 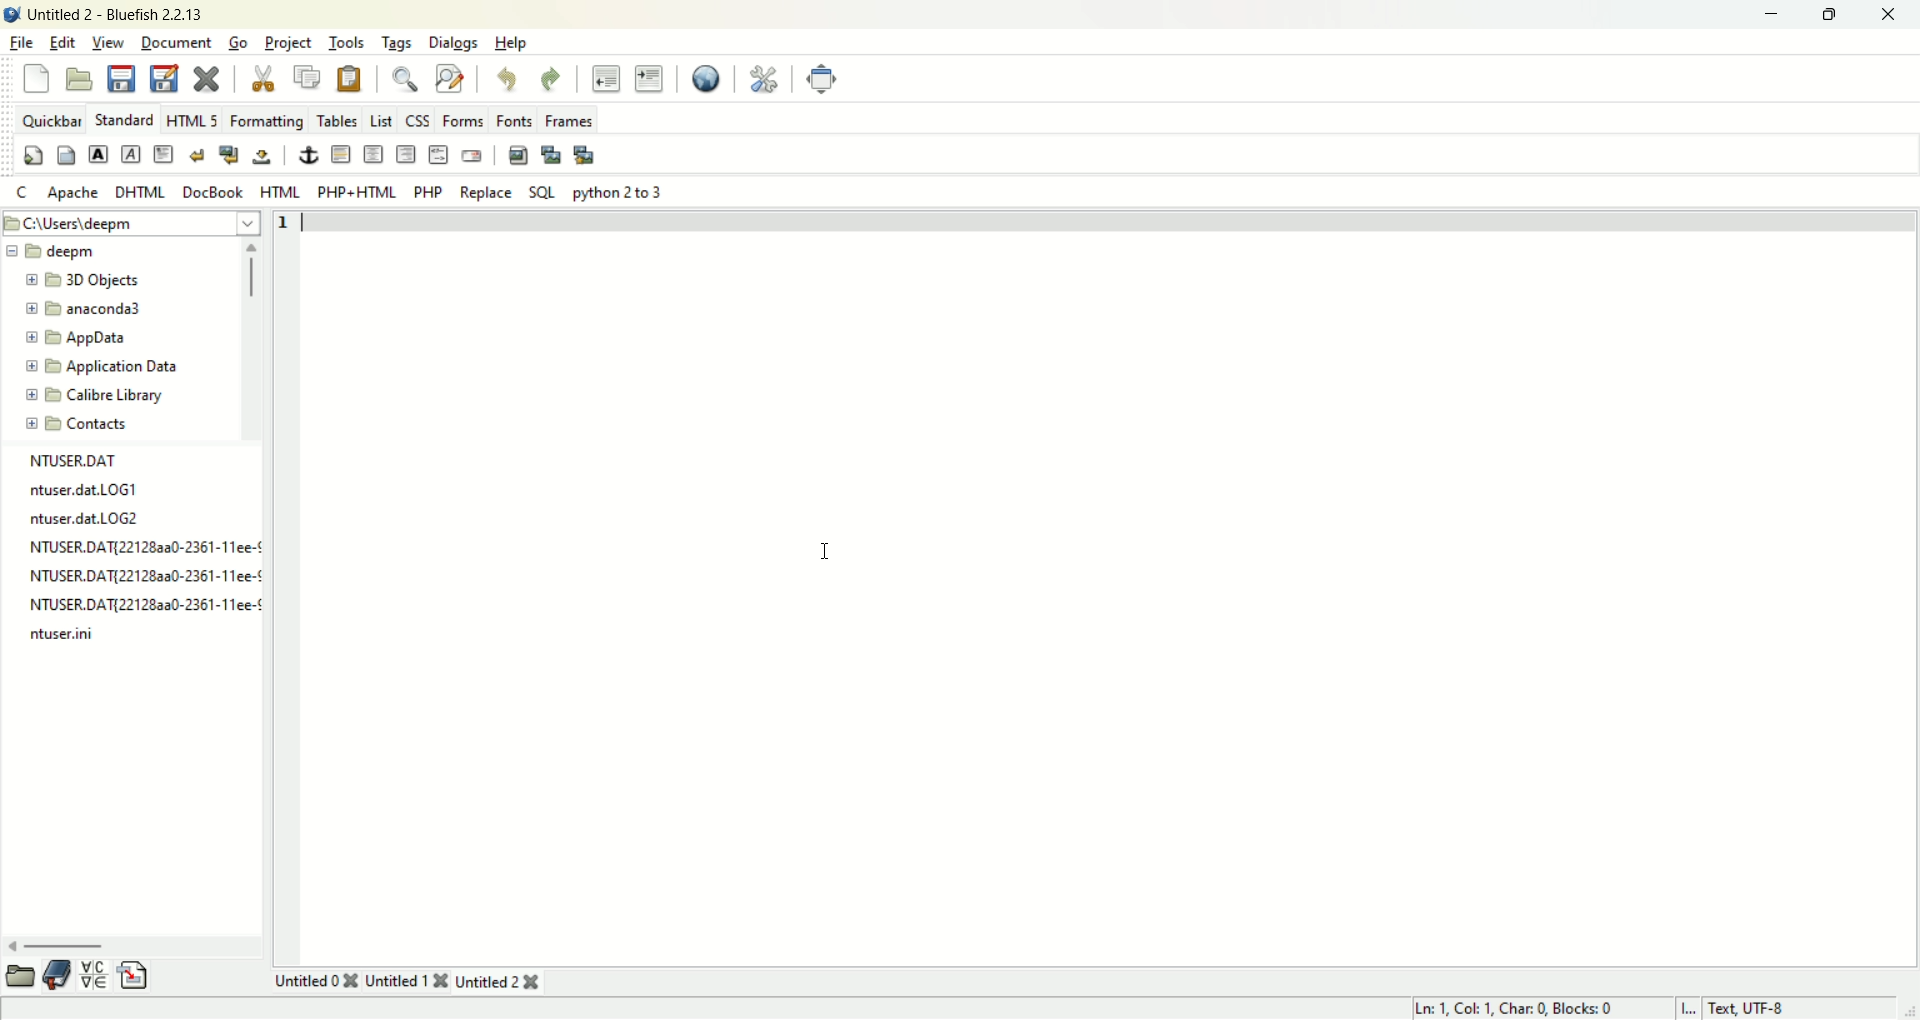 What do you see at coordinates (20, 44) in the screenshot?
I see `file` at bounding box center [20, 44].